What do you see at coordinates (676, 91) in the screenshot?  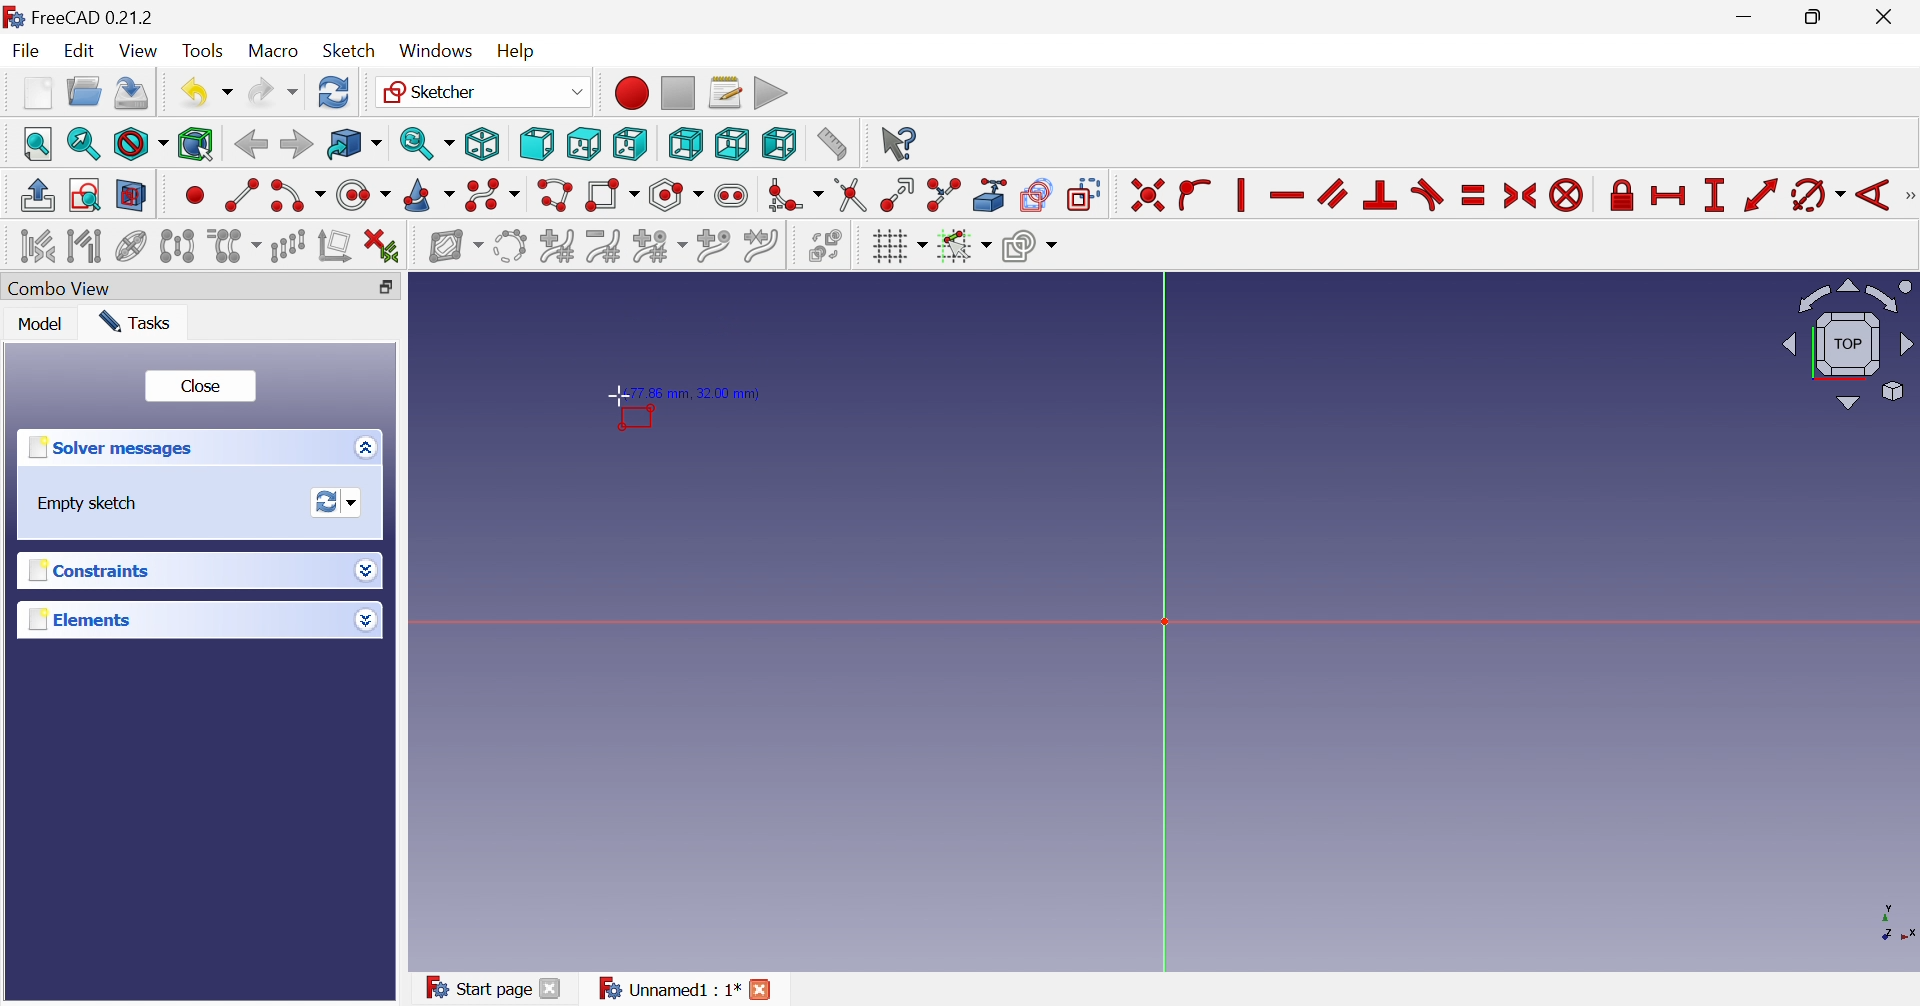 I see `Stop macro recording` at bounding box center [676, 91].